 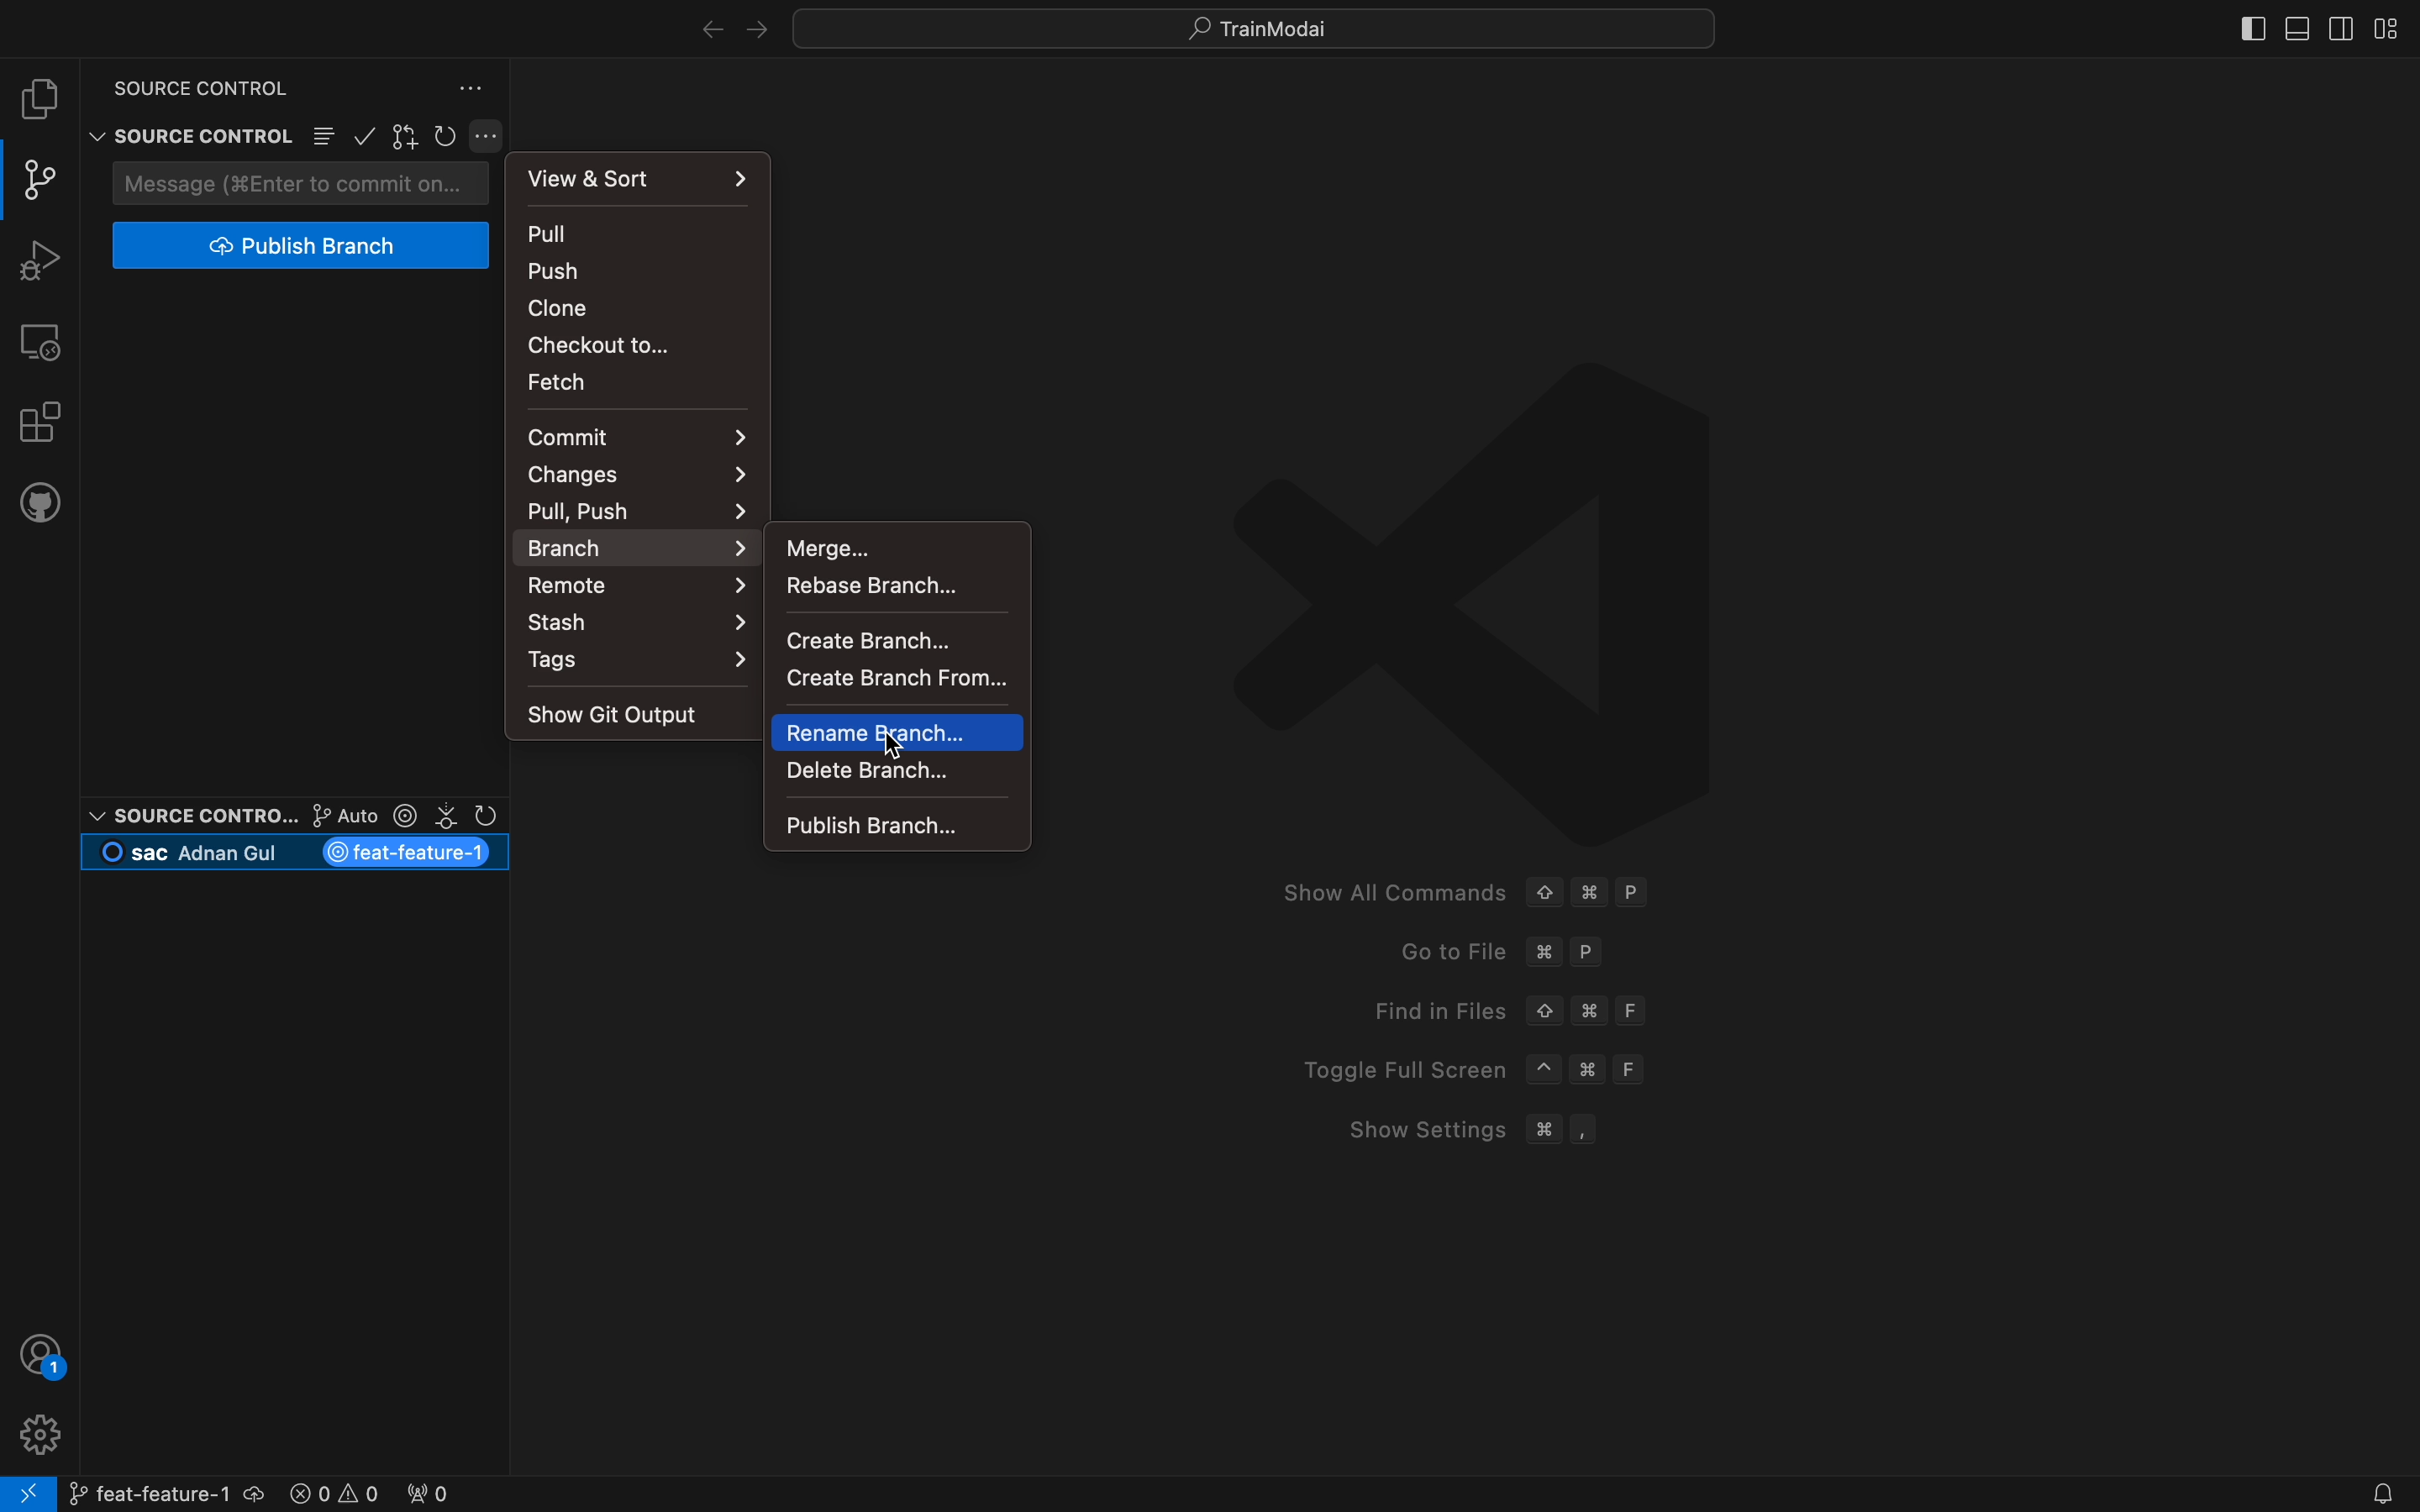 I want to click on Up, so click(x=1543, y=890).